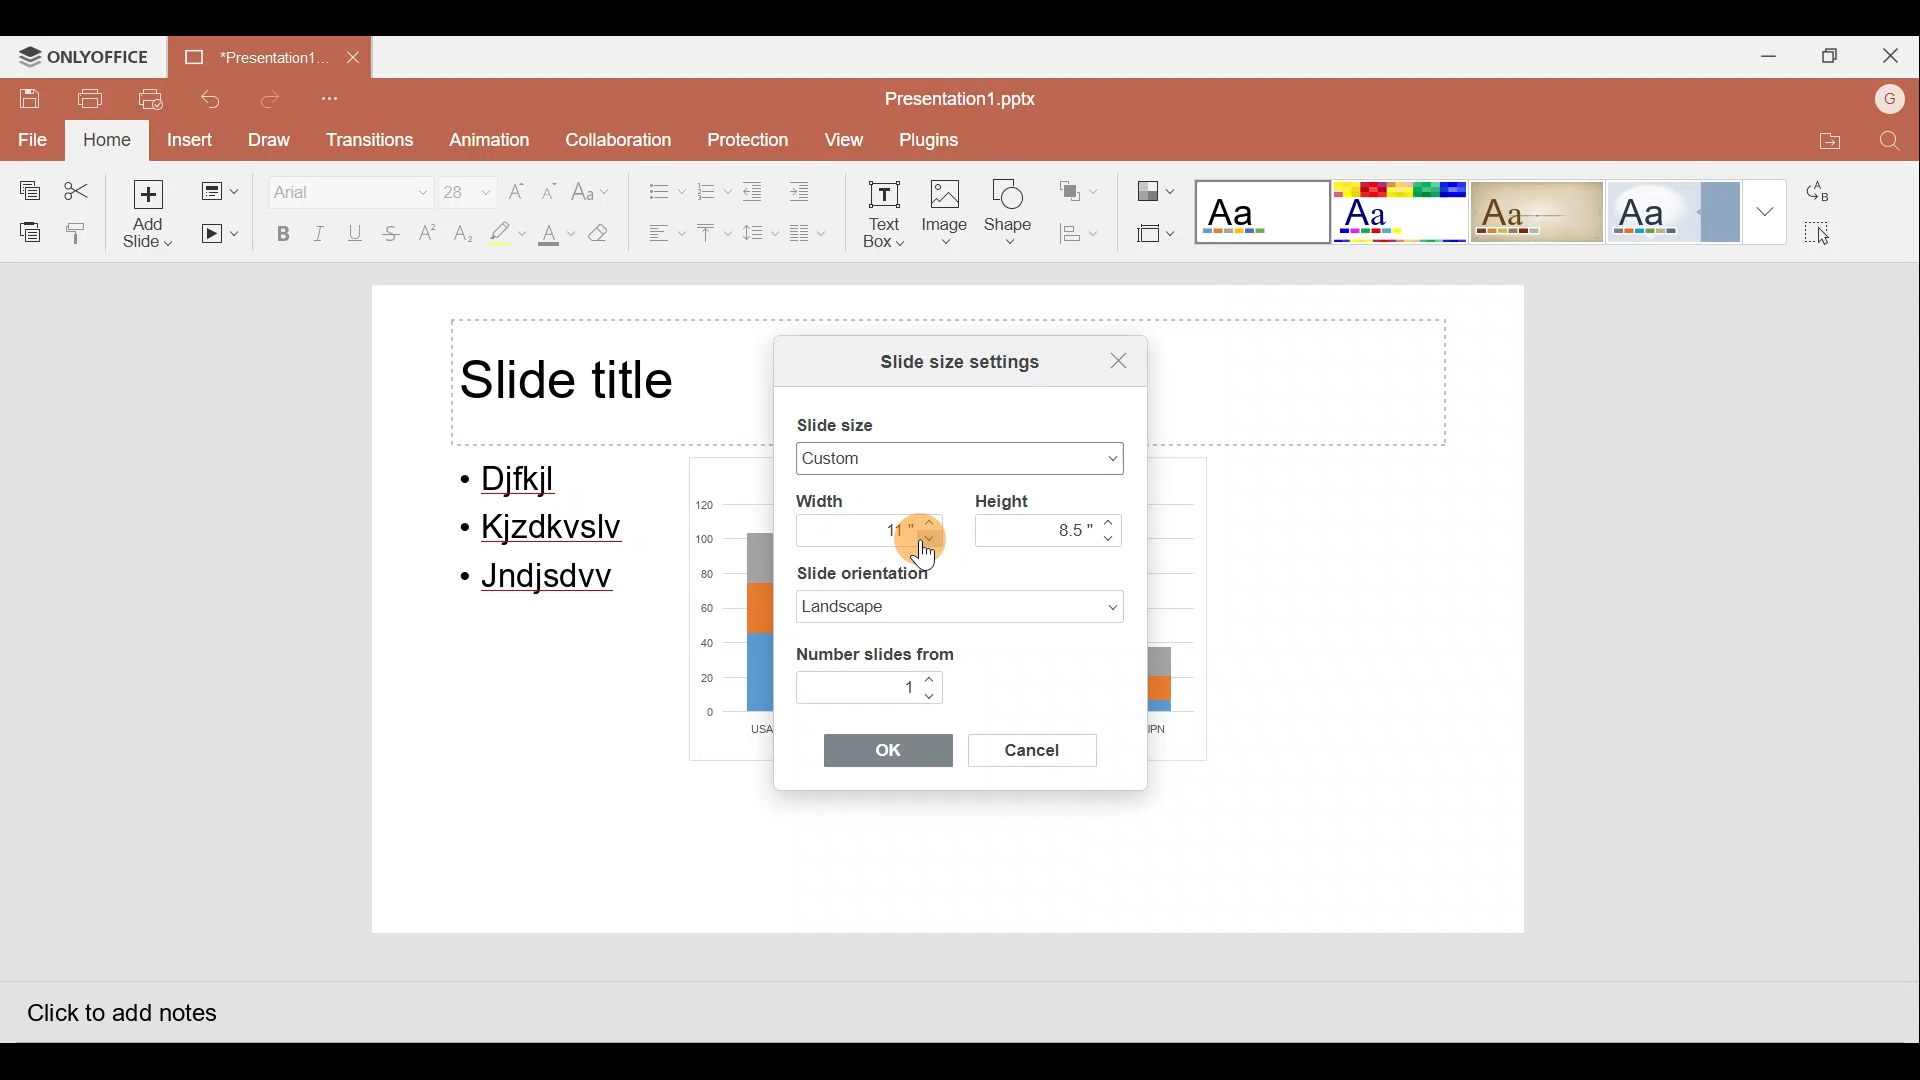 The width and height of the screenshot is (1920, 1080). I want to click on Plugins, so click(935, 140).